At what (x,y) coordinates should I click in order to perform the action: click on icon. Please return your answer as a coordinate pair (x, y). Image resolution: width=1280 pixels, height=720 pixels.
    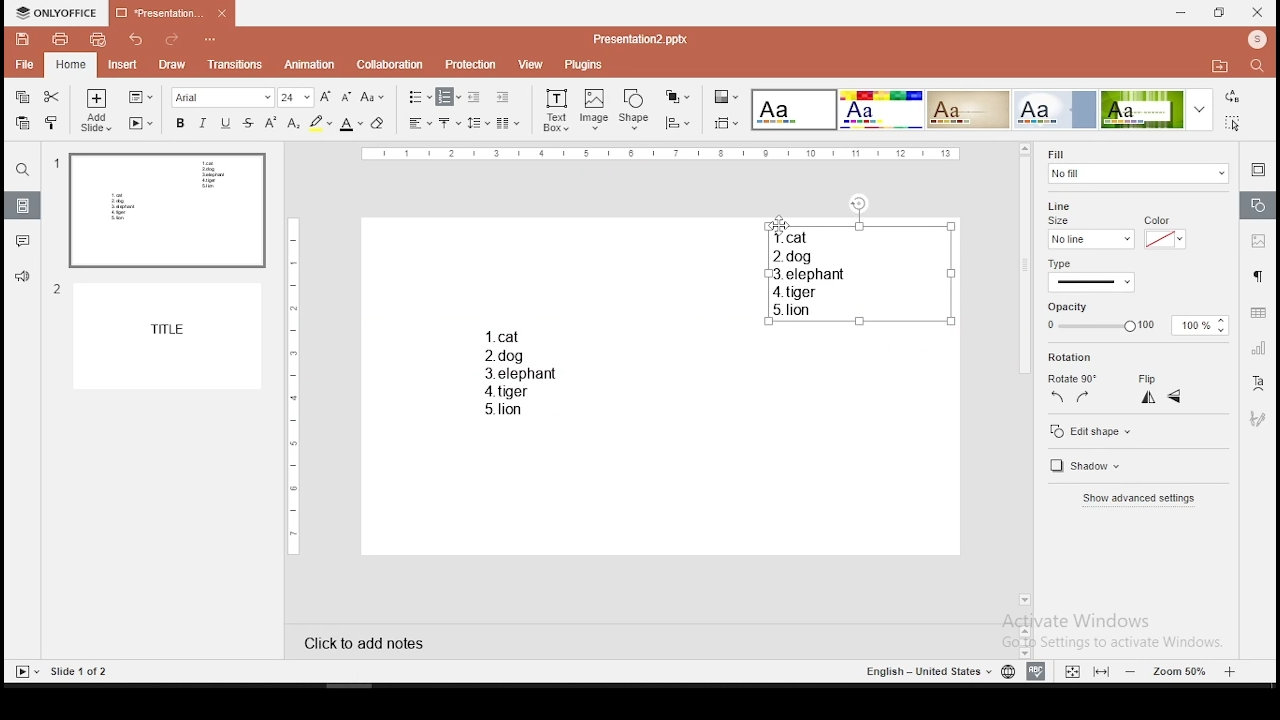
    Looking at the image, I should click on (1256, 41).